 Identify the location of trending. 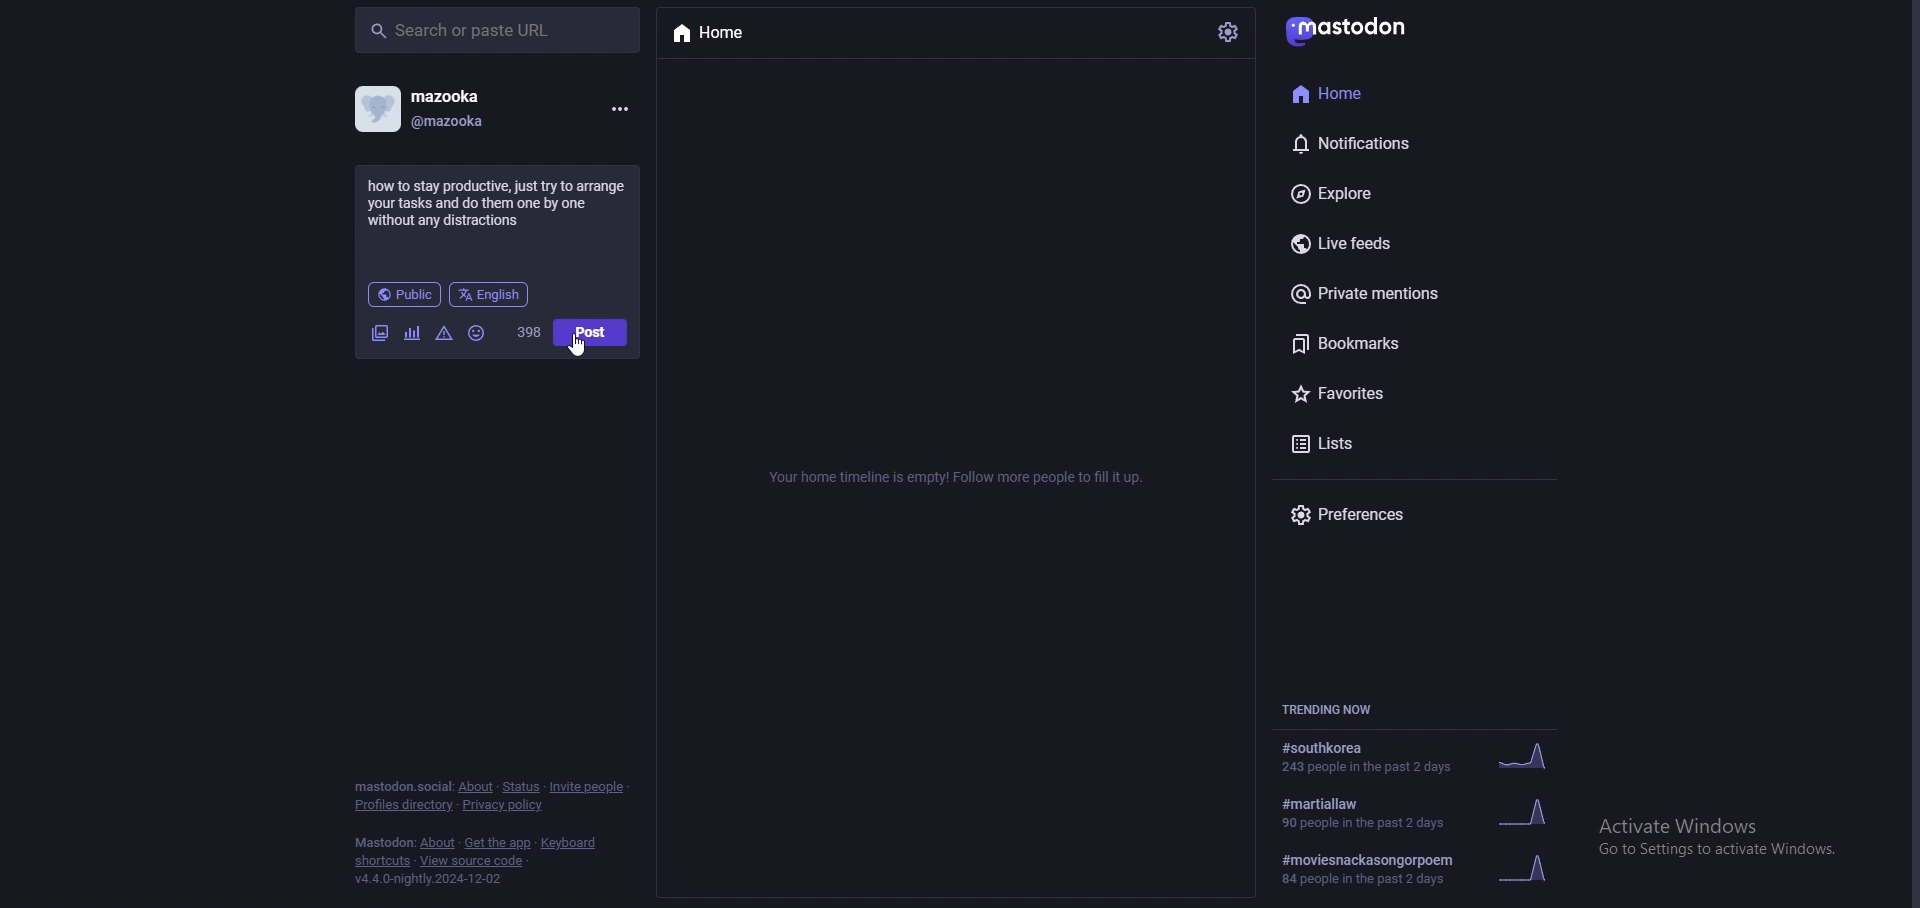
(1426, 755).